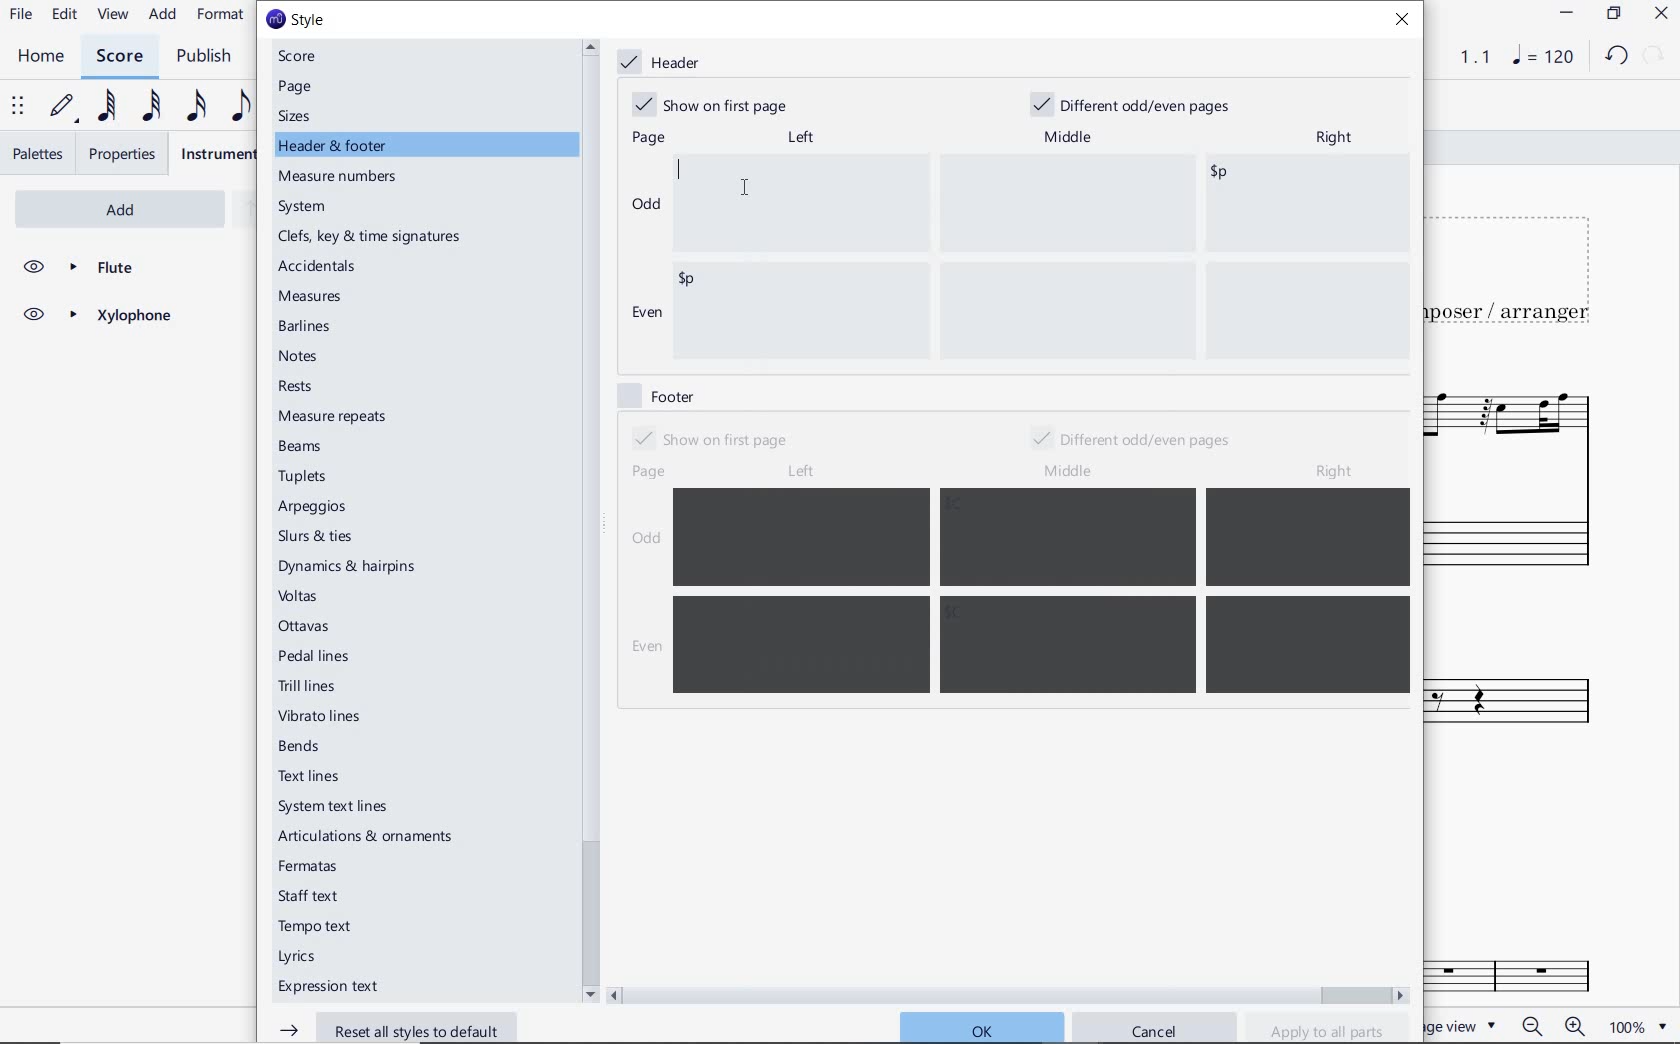 Image resolution: width=1680 pixels, height=1044 pixels. I want to click on footer, so click(655, 394).